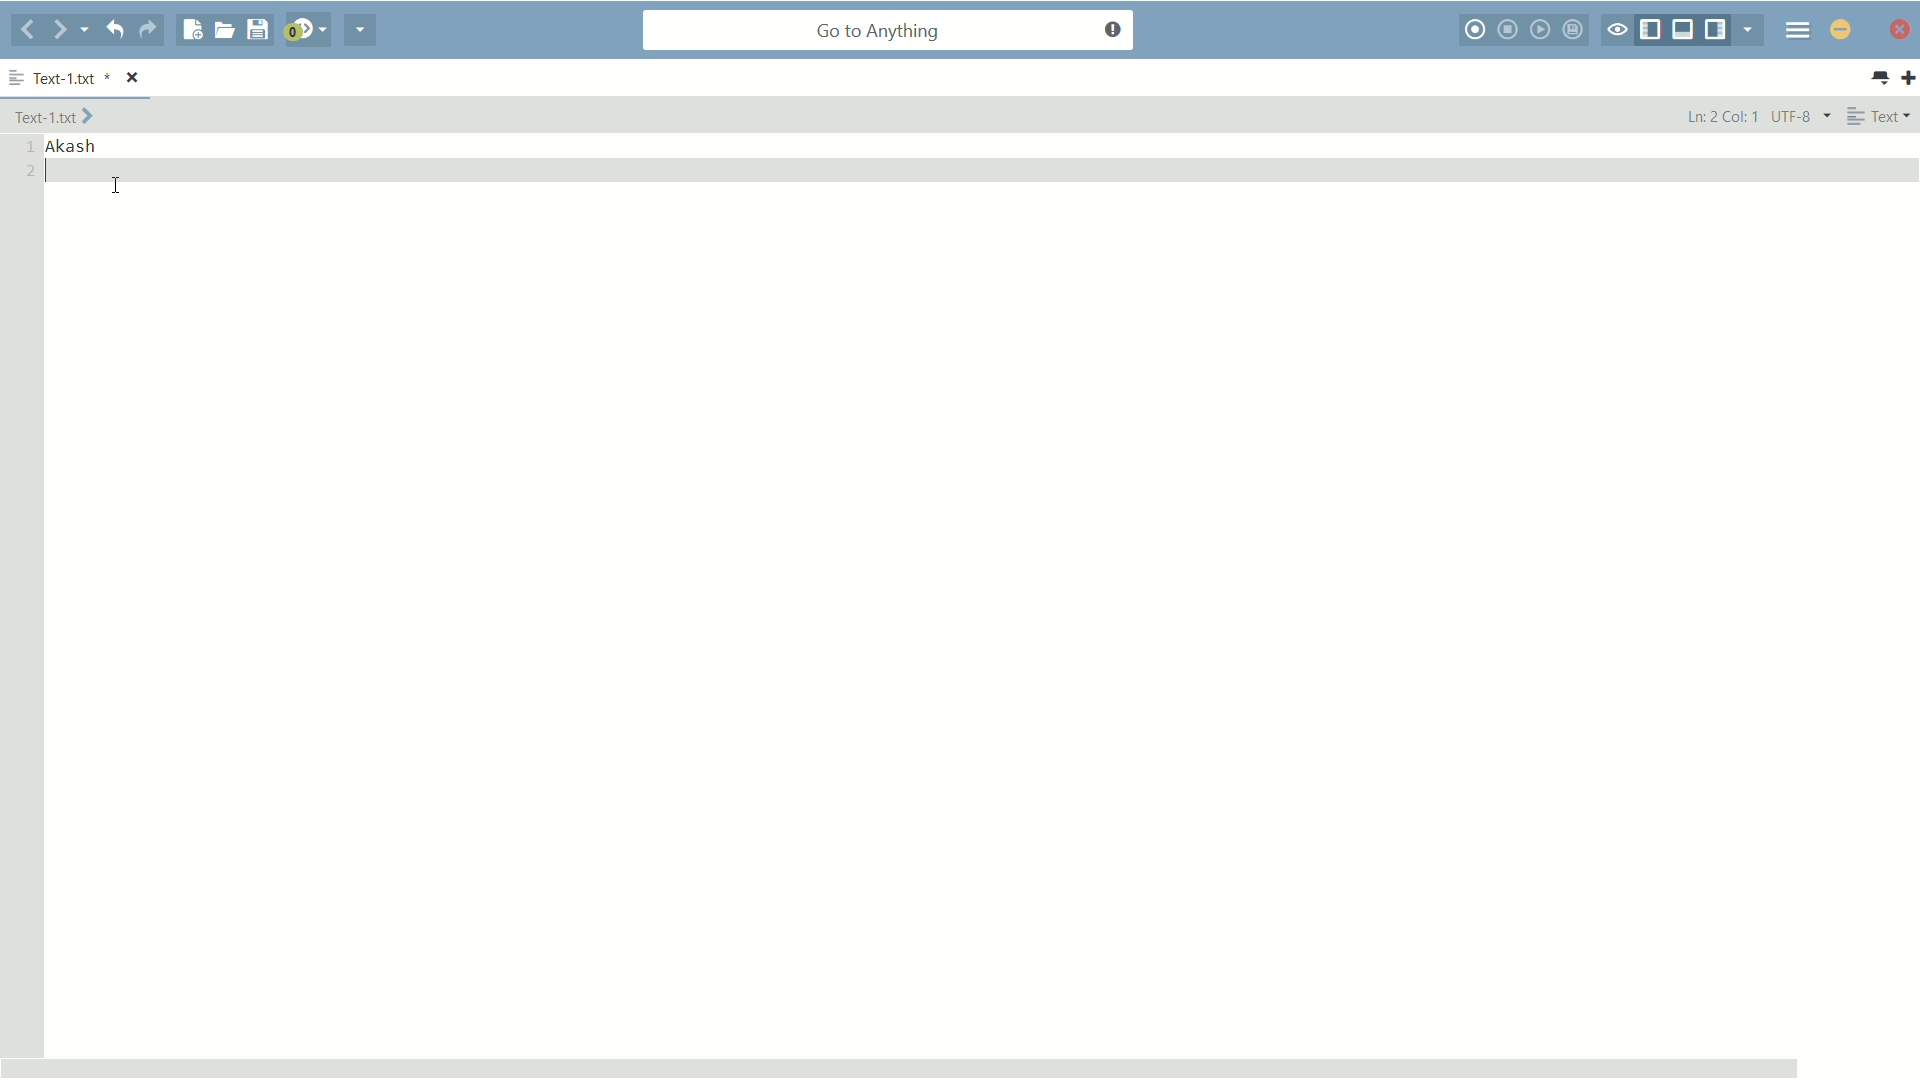 The height and width of the screenshot is (1080, 1920). Describe the element at coordinates (26, 32) in the screenshot. I see `back` at that location.